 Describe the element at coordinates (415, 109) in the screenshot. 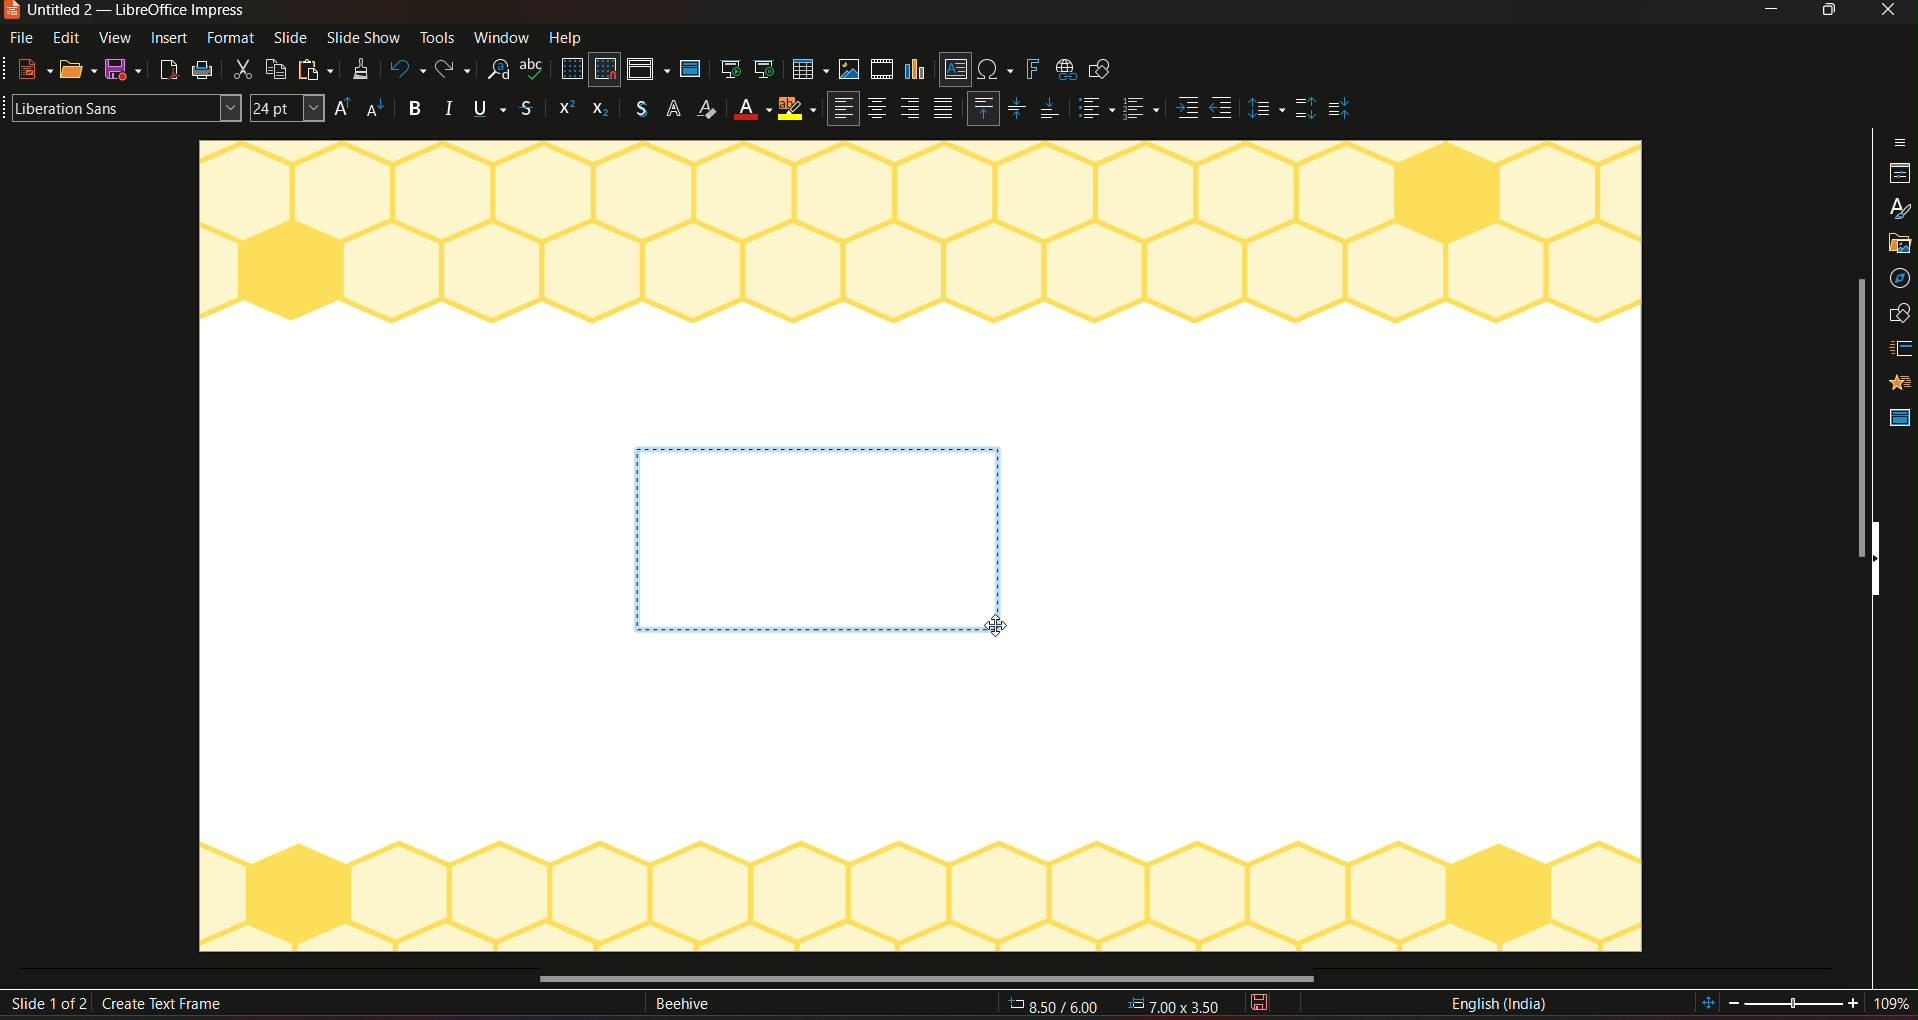

I see `Bold` at that location.